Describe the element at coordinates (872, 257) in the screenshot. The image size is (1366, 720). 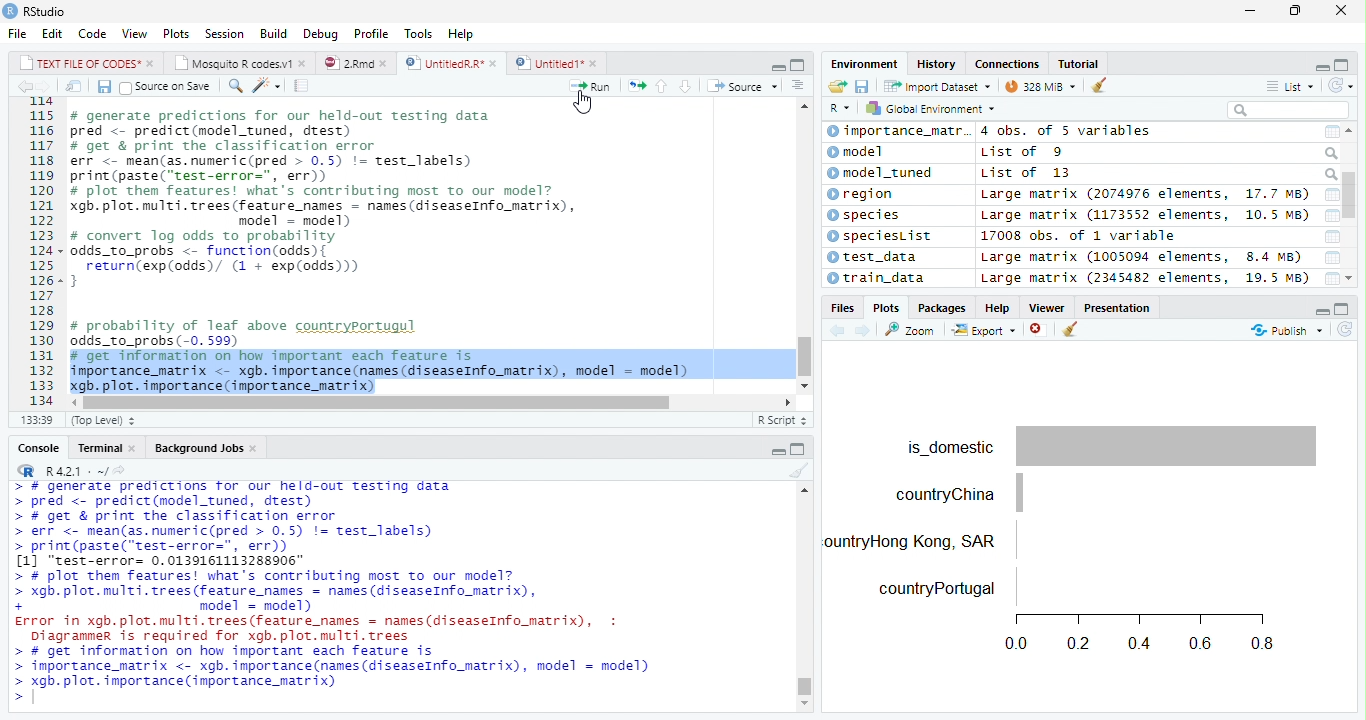
I see `test_data` at that location.